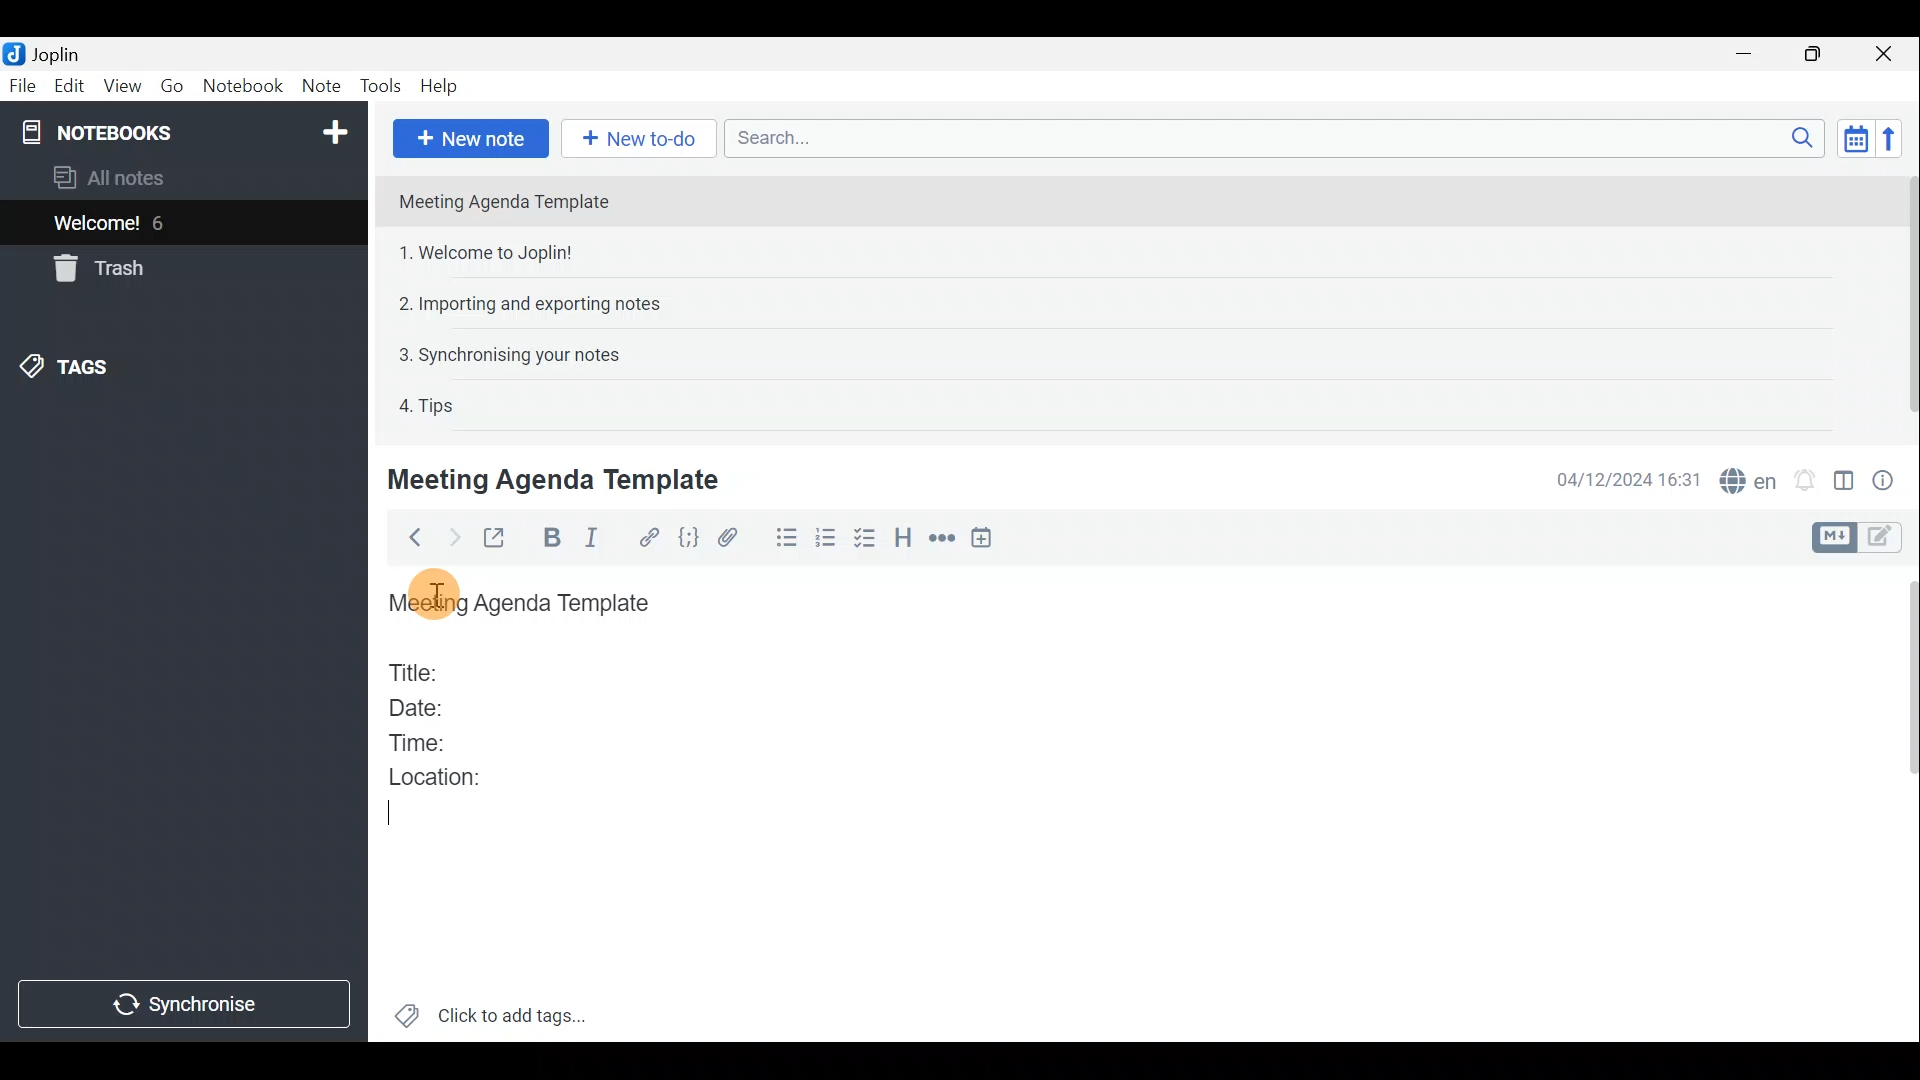  Describe the element at coordinates (428, 405) in the screenshot. I see `4. Tips` at that location.